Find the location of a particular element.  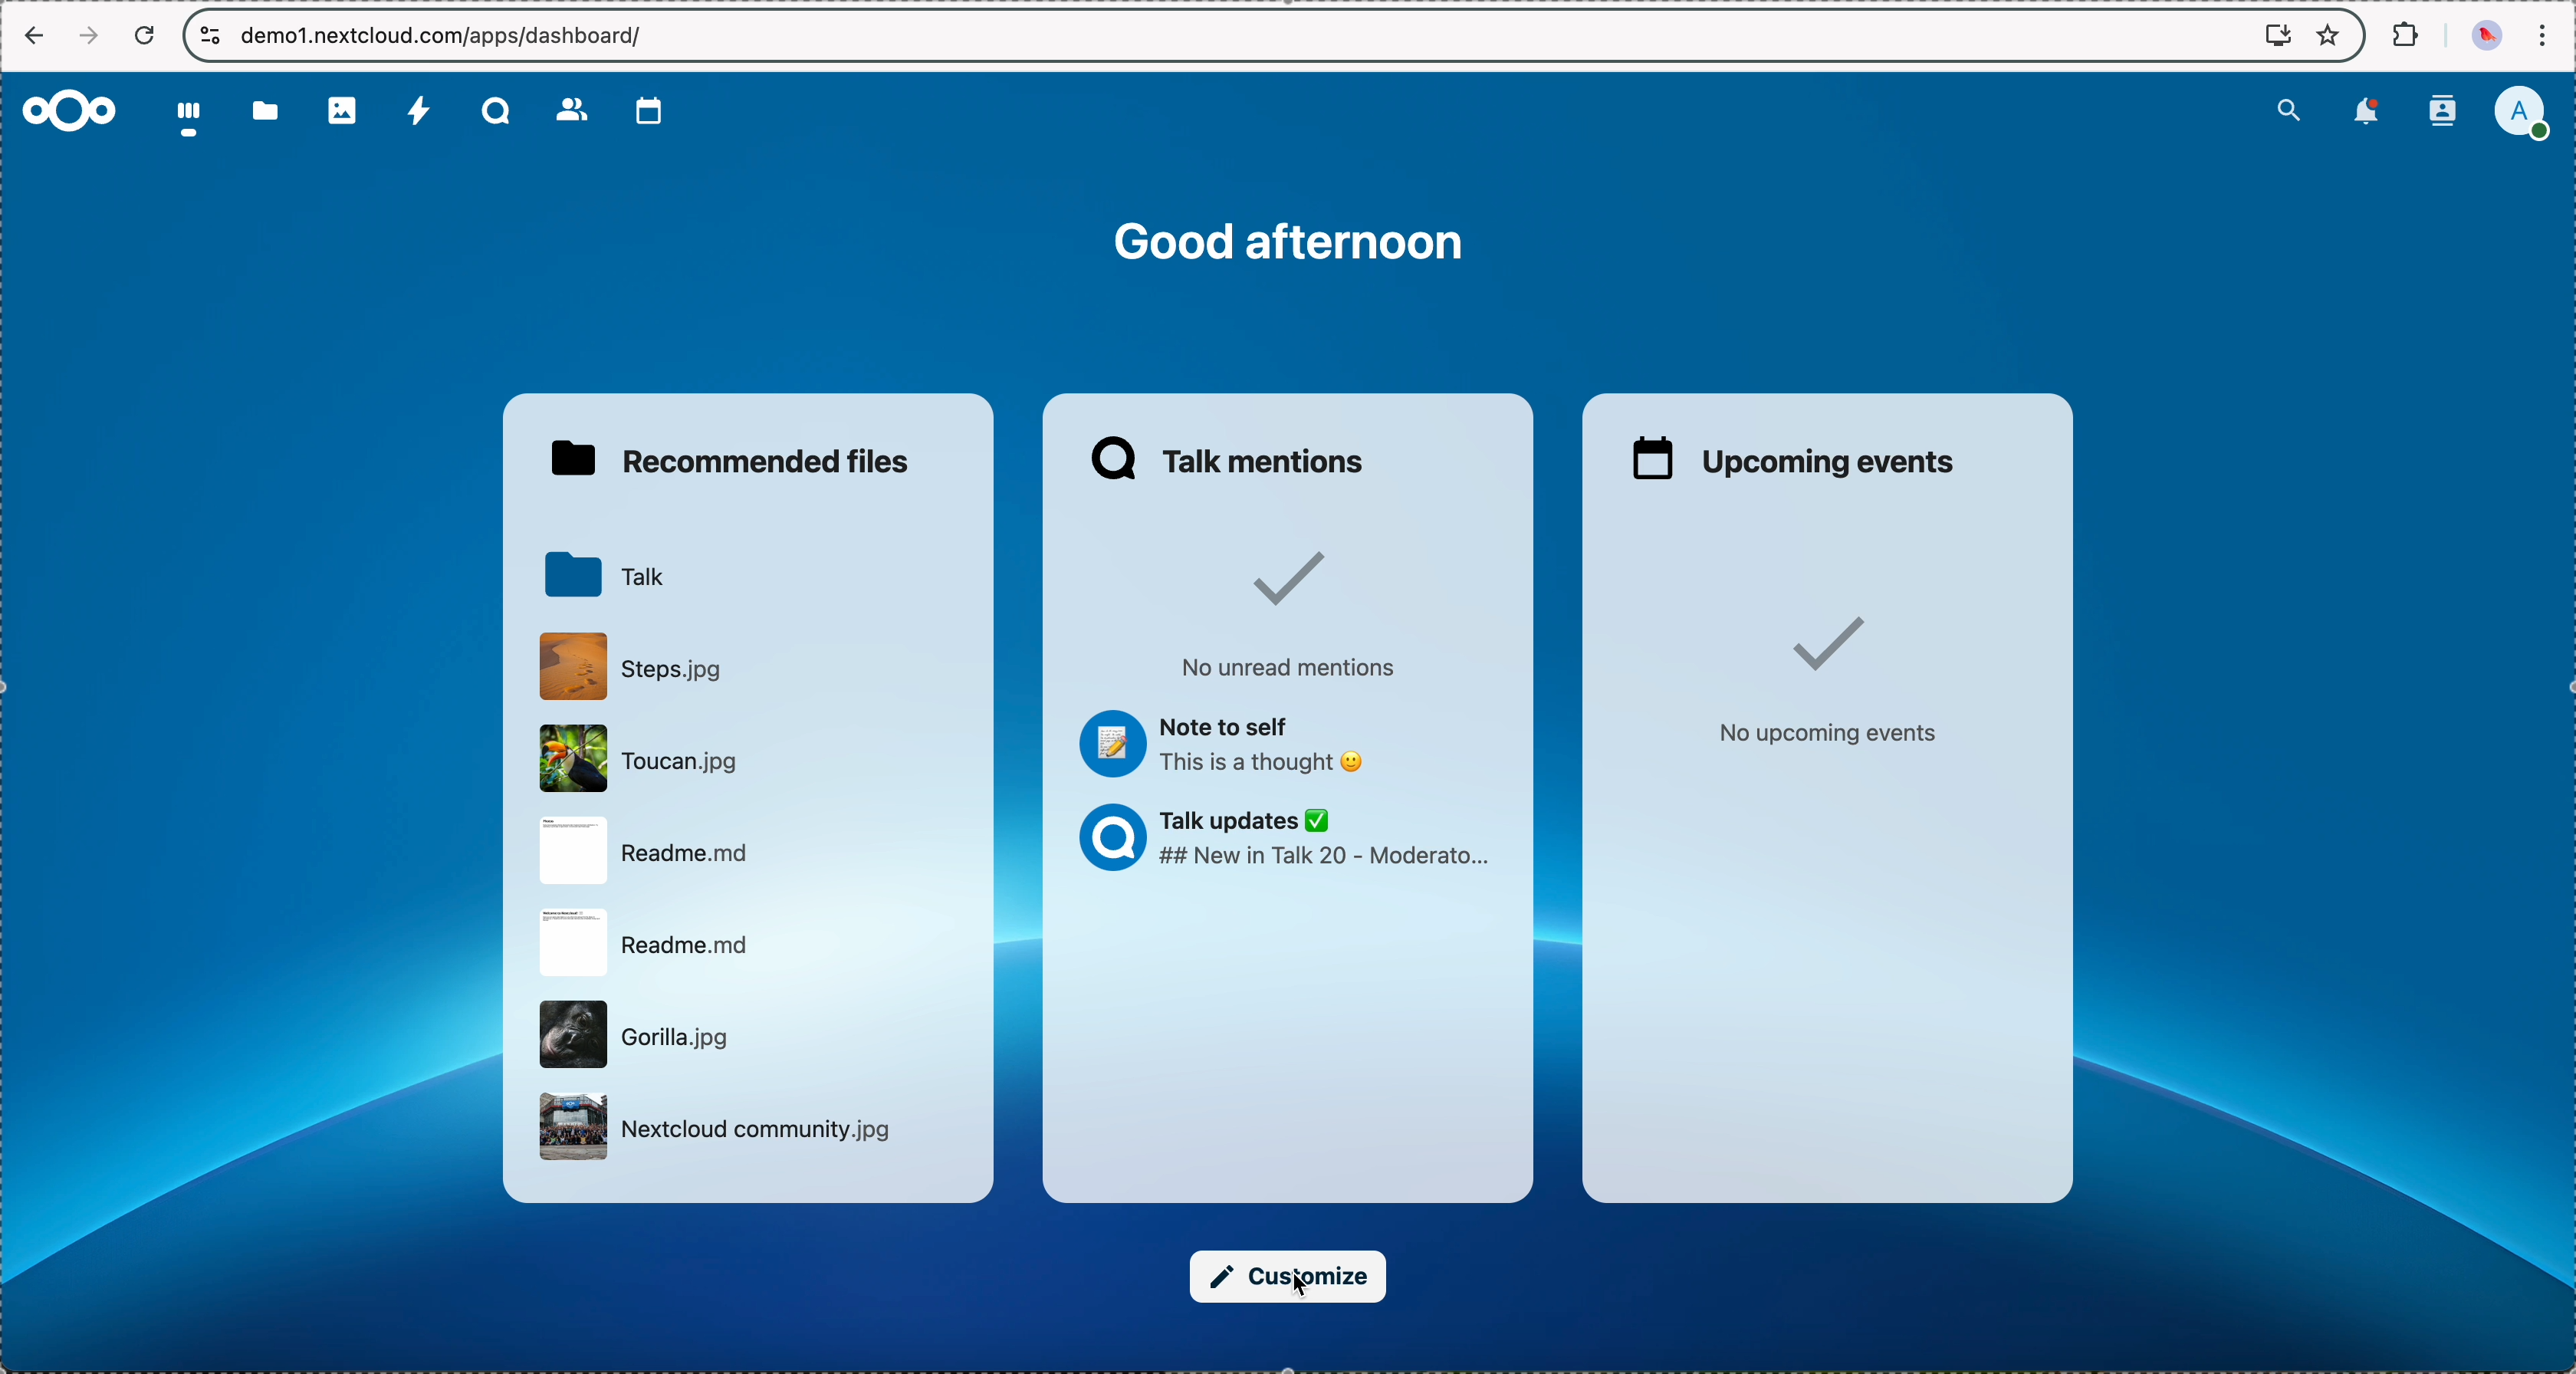

user profile is located at coordinates (2528, 112).